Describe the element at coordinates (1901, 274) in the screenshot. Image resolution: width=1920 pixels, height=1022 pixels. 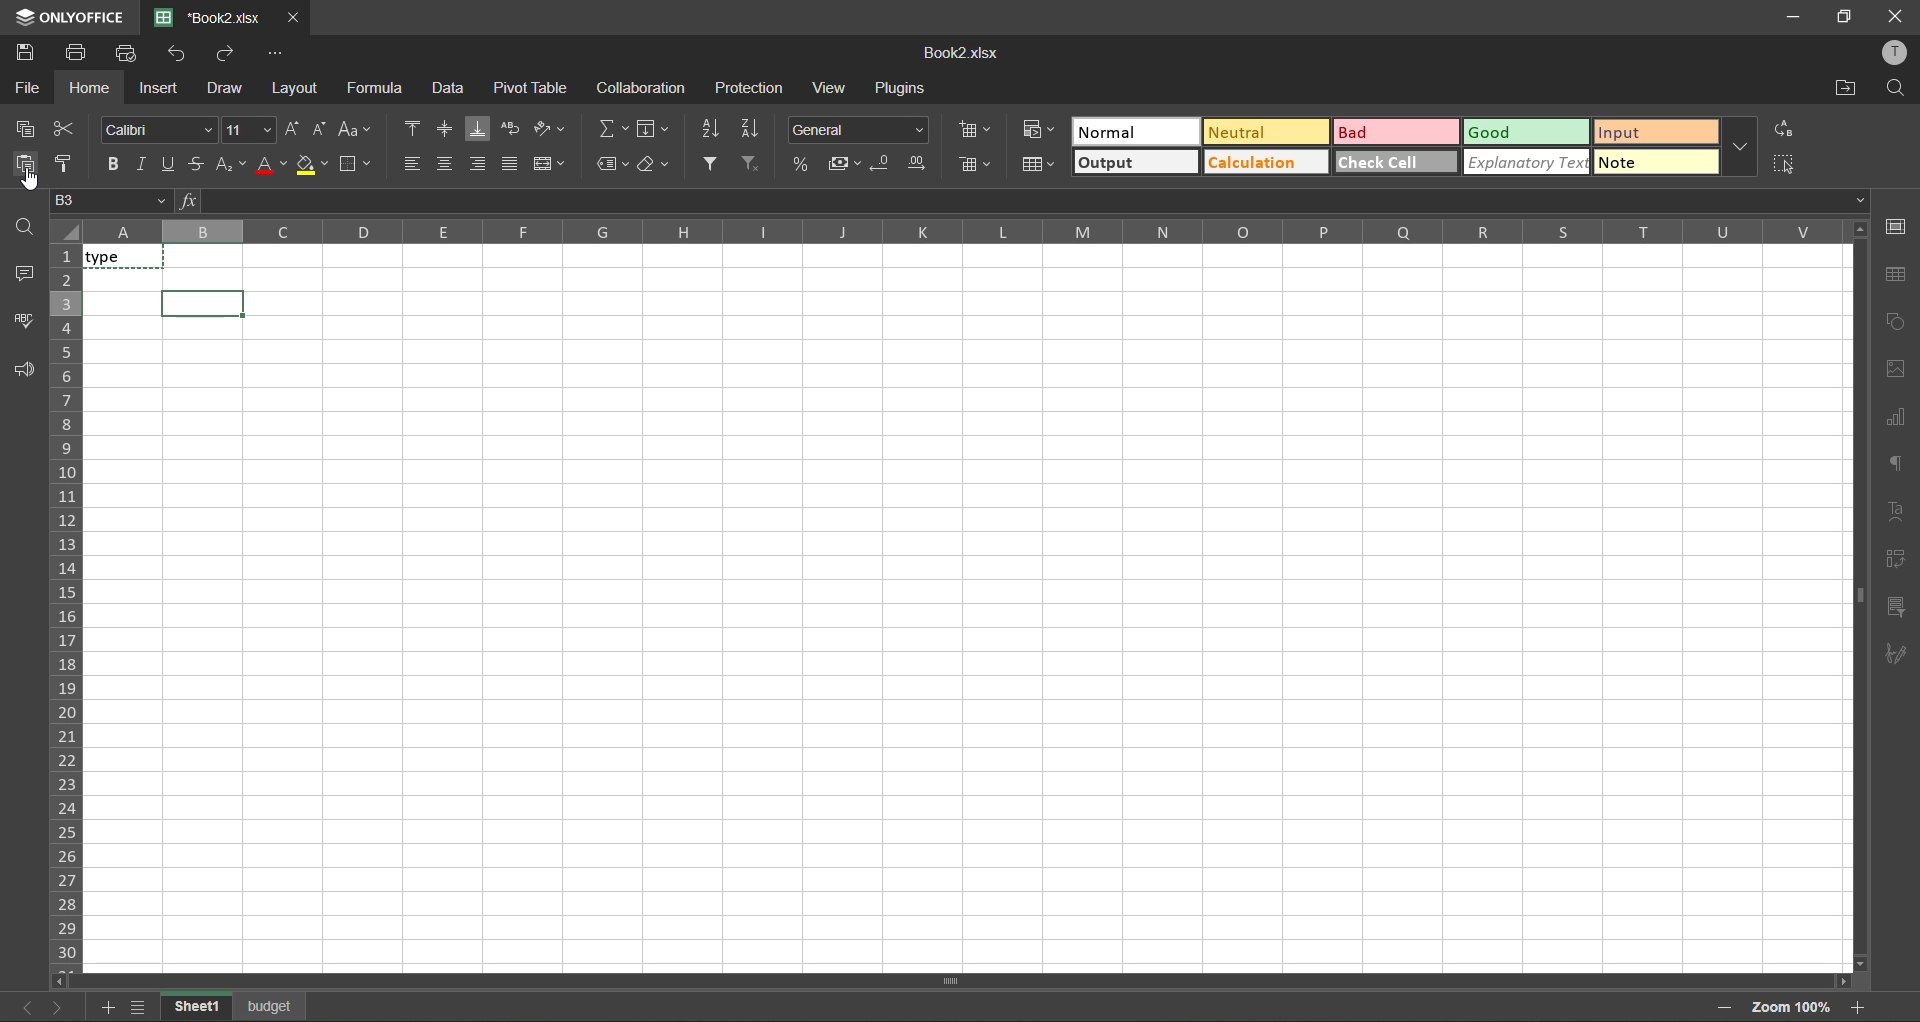
I see `table` at that location.